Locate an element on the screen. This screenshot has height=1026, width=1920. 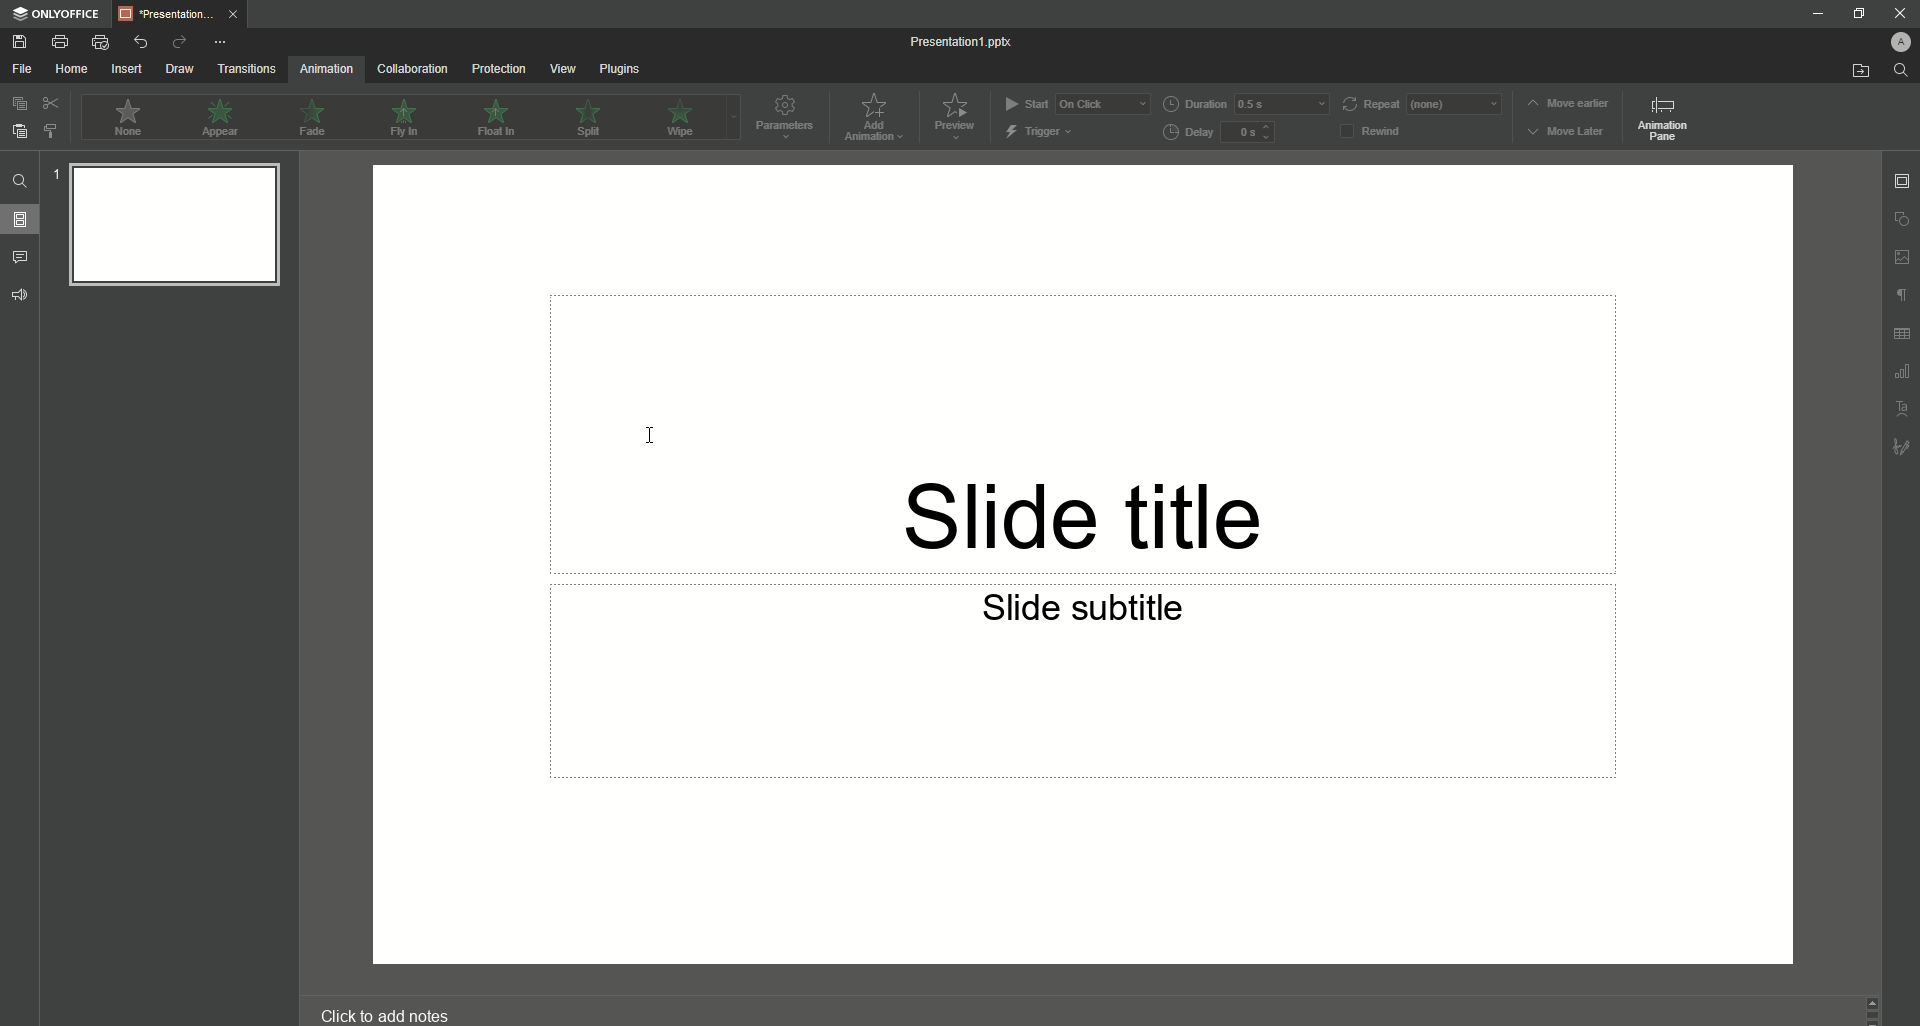
Minimize is located at coordinates (1816, 13).